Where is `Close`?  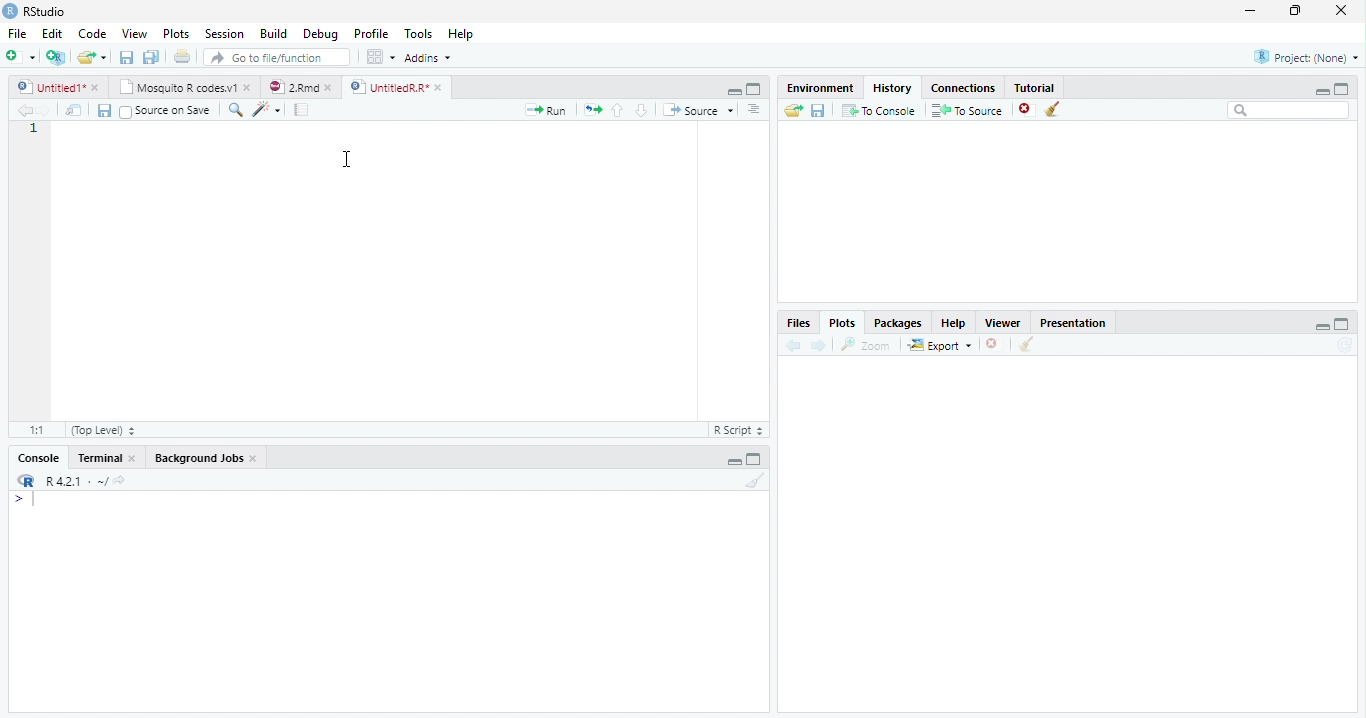
Close is located at coordinates (1343, 11).